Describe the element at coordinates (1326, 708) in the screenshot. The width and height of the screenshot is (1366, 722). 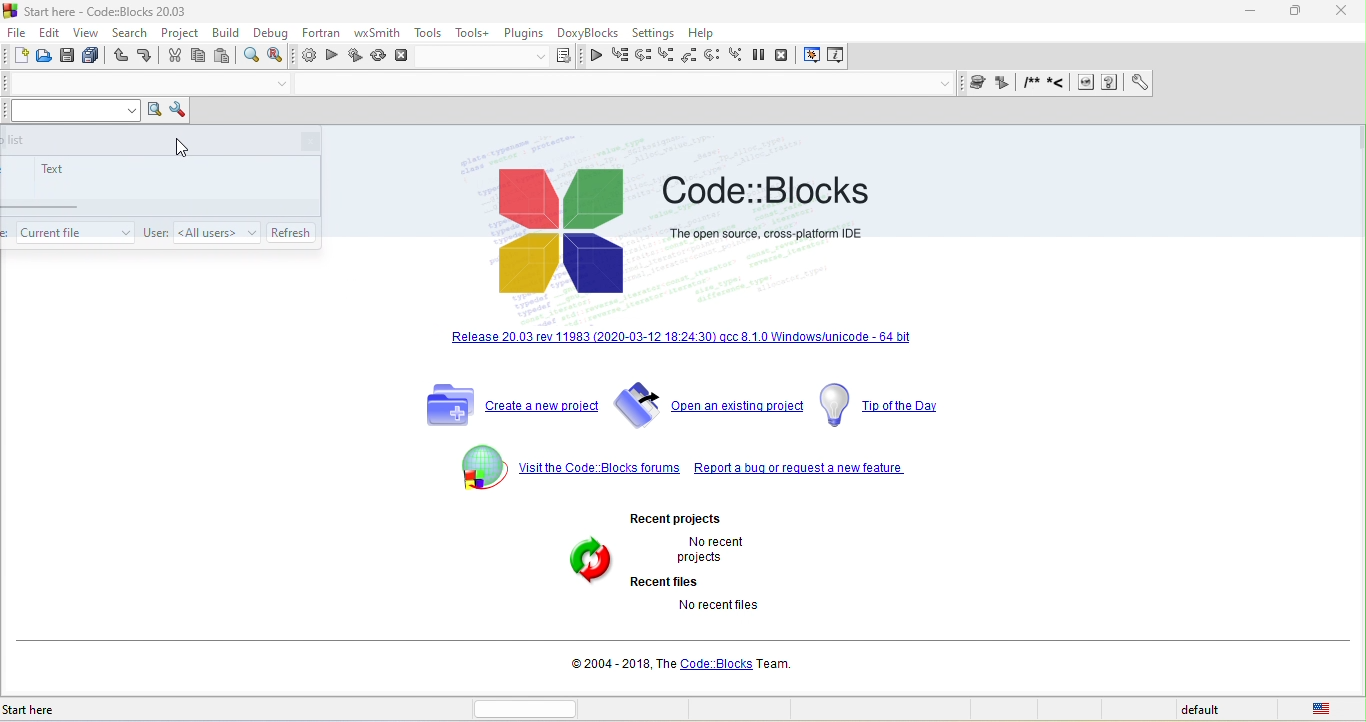
I see `united state` at that location.